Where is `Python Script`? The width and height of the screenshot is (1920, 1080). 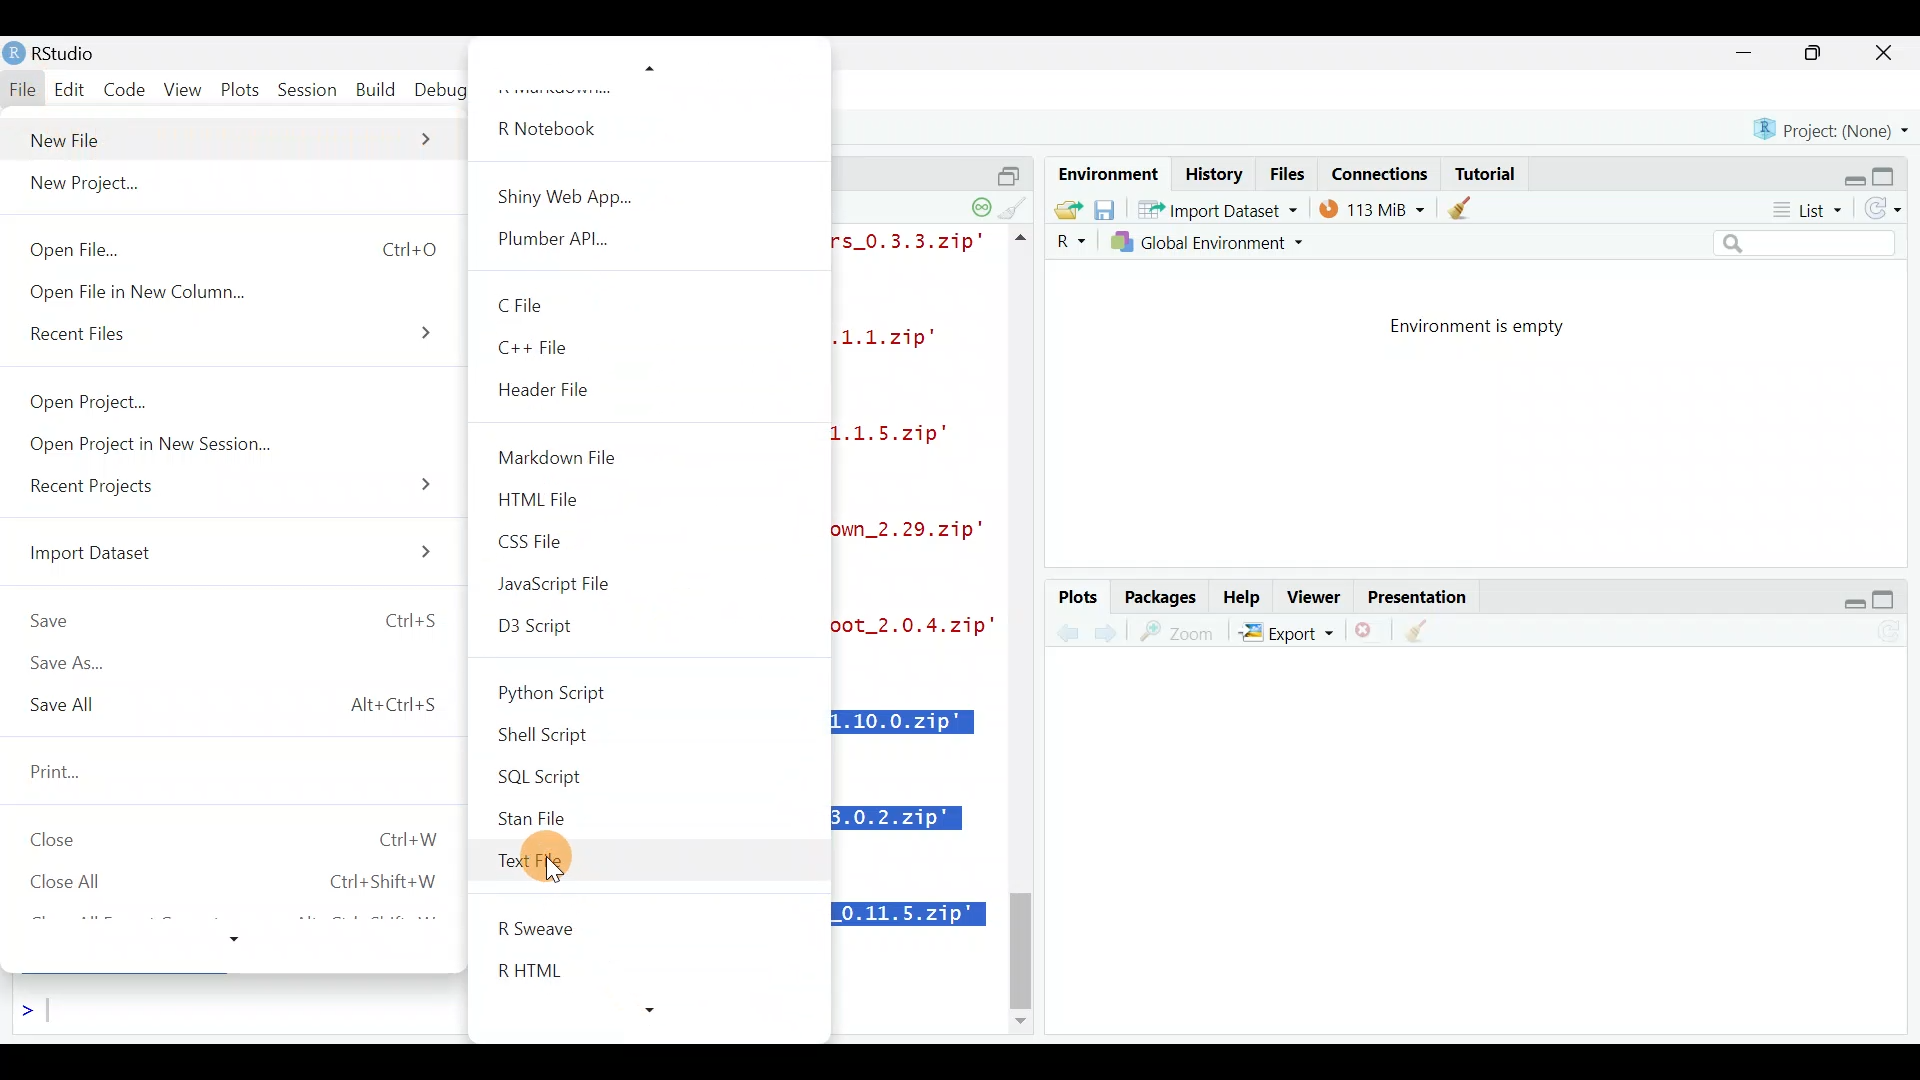 Python Script is located at coordinates (572, 689).